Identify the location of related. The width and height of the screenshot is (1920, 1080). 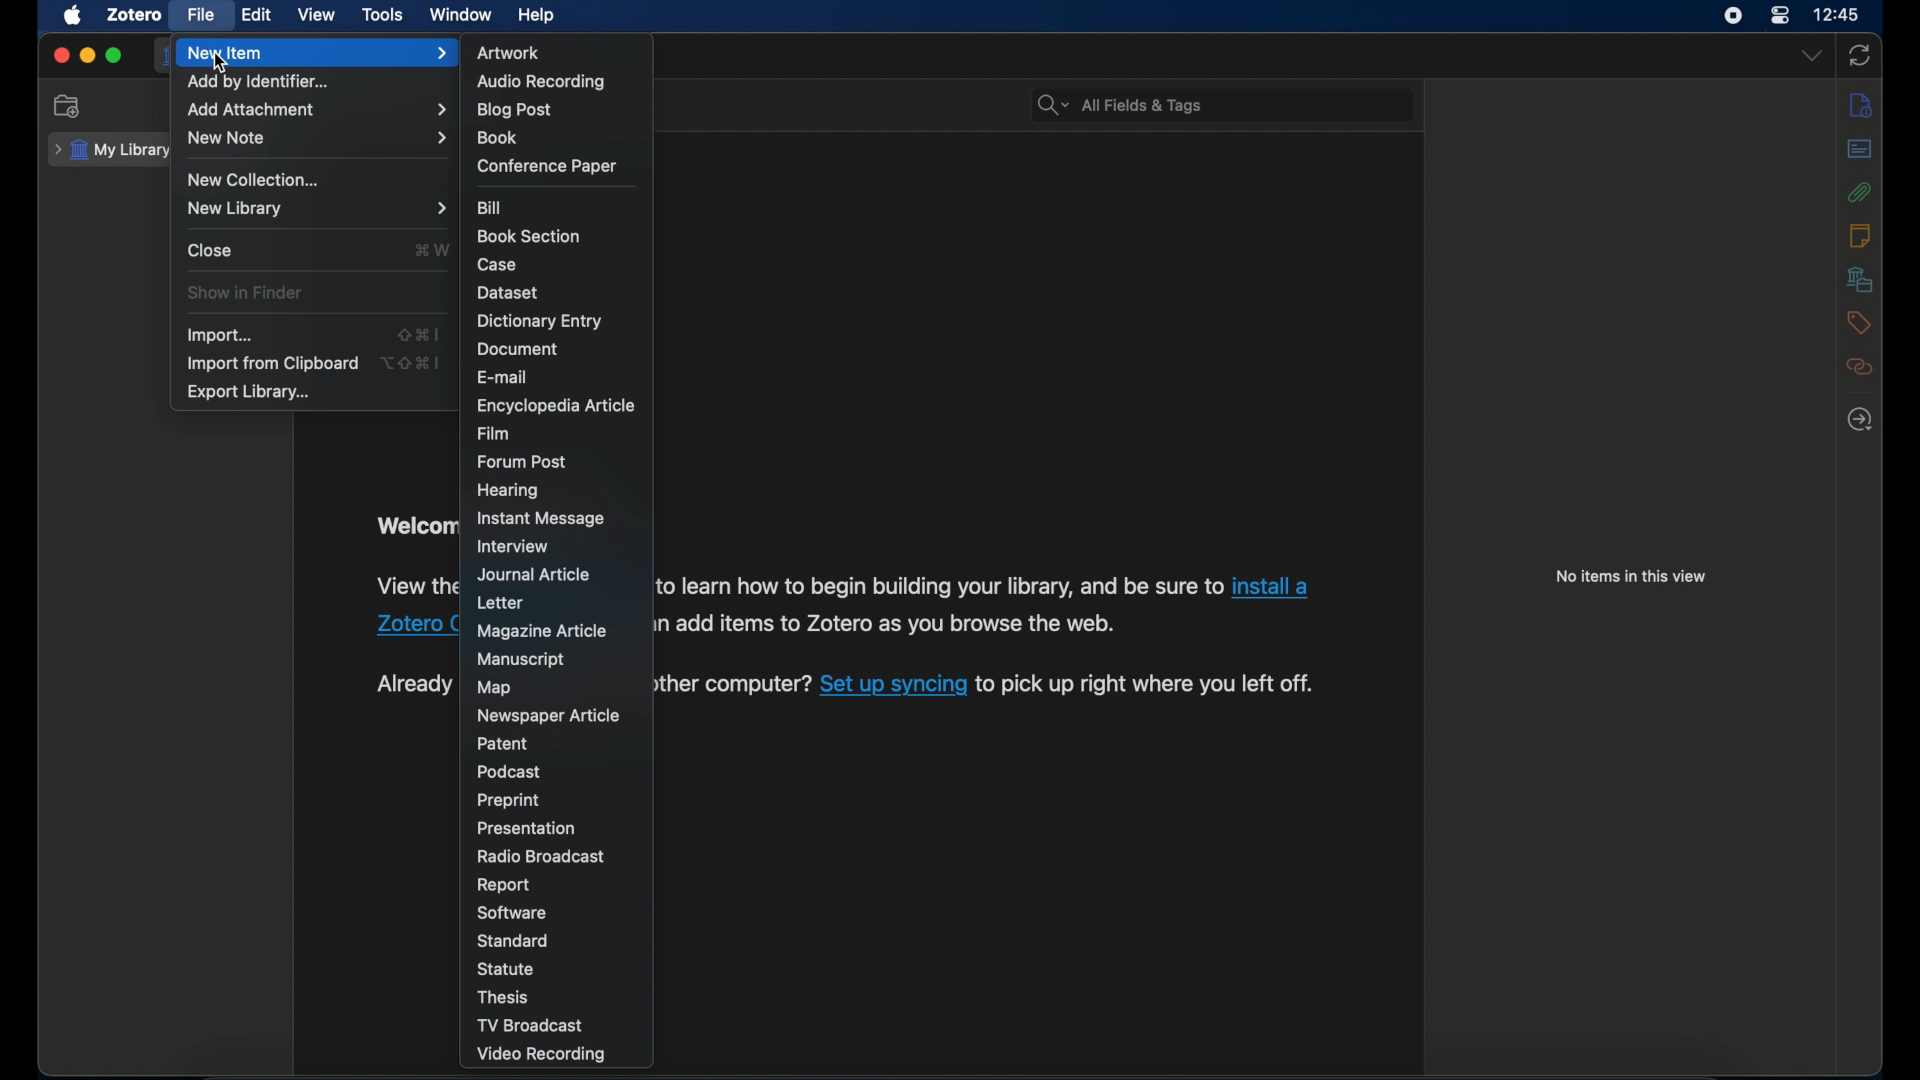
(1859, 367).